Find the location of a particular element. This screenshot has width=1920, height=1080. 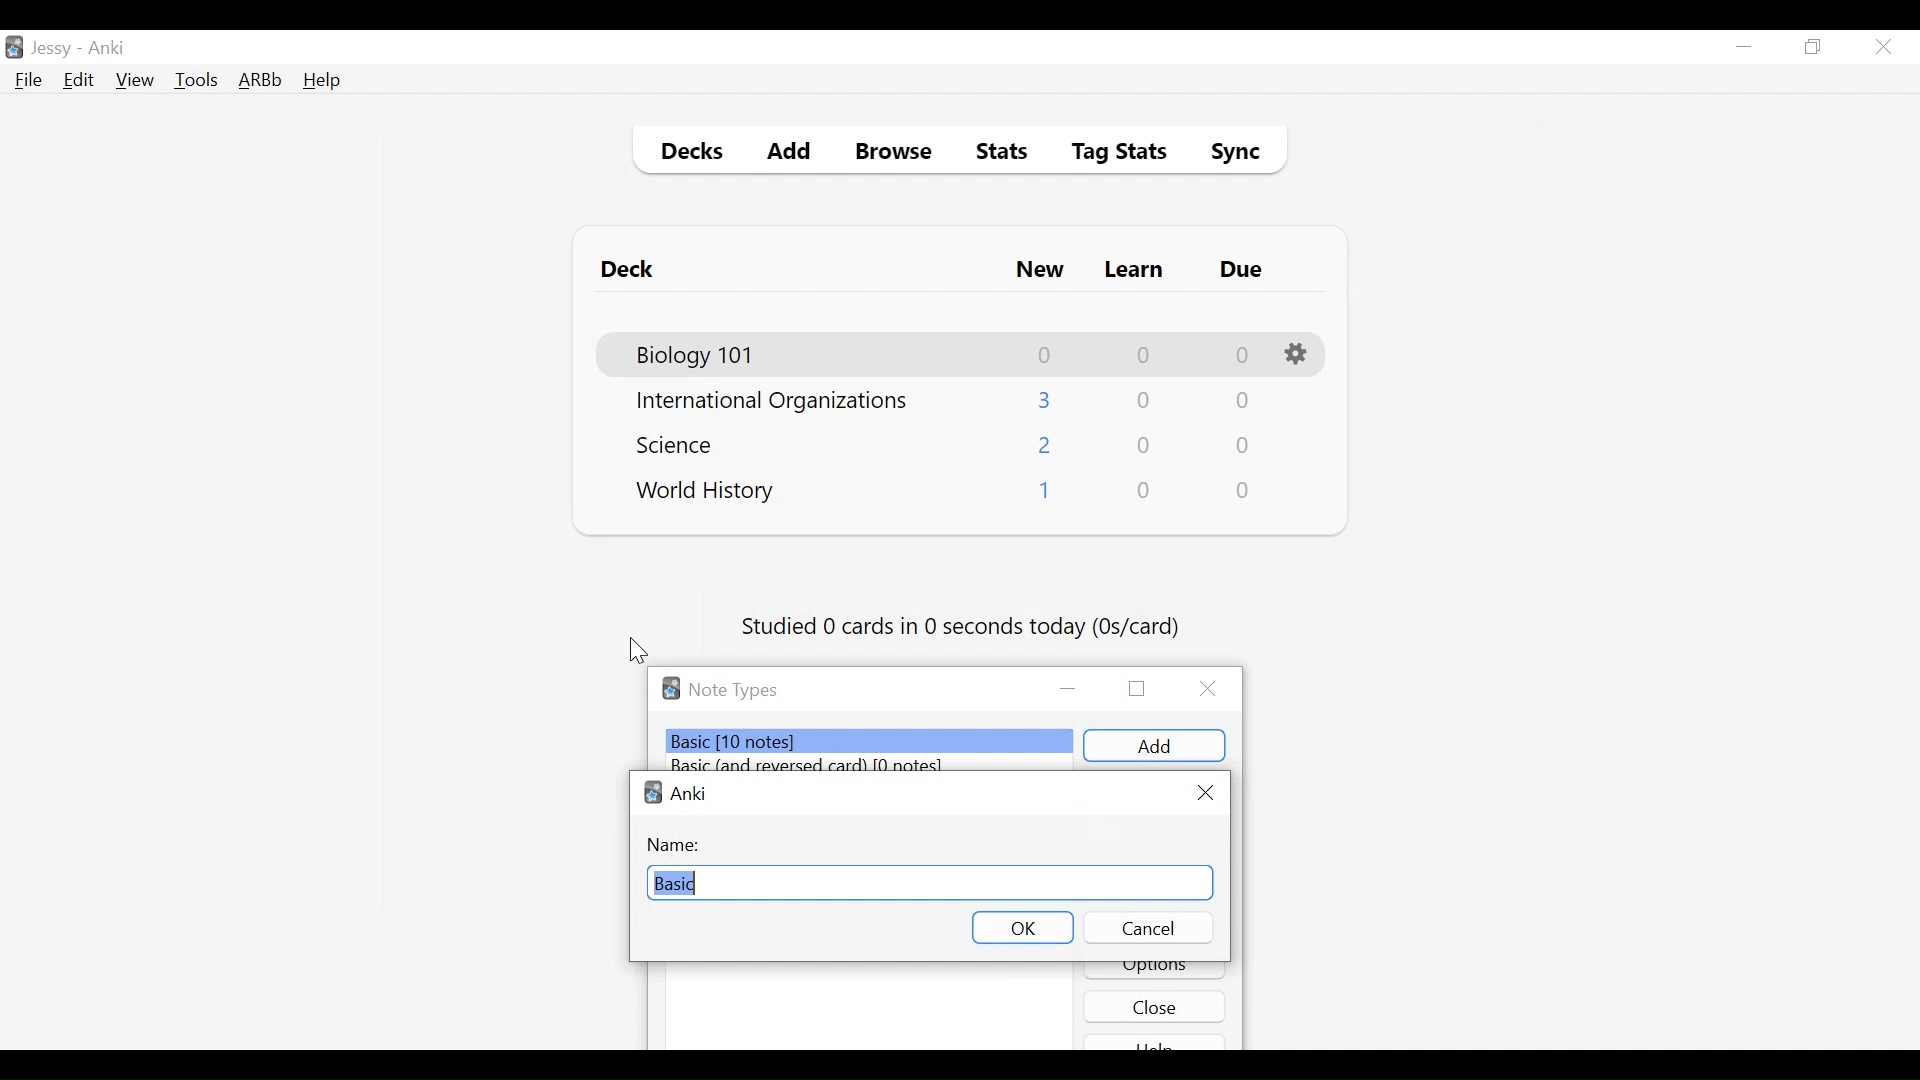

User Nmae is located at coordinates (55, 49).